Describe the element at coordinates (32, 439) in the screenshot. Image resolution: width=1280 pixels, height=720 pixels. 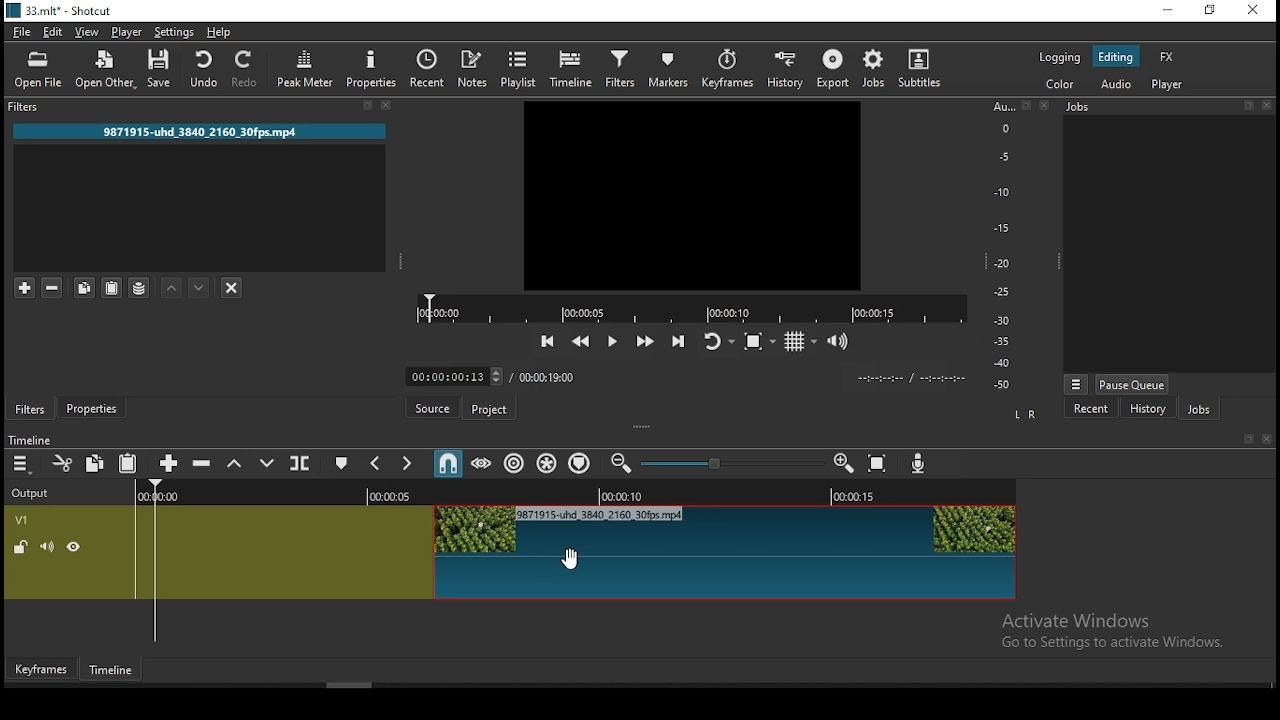
I see `timeline` at that location.